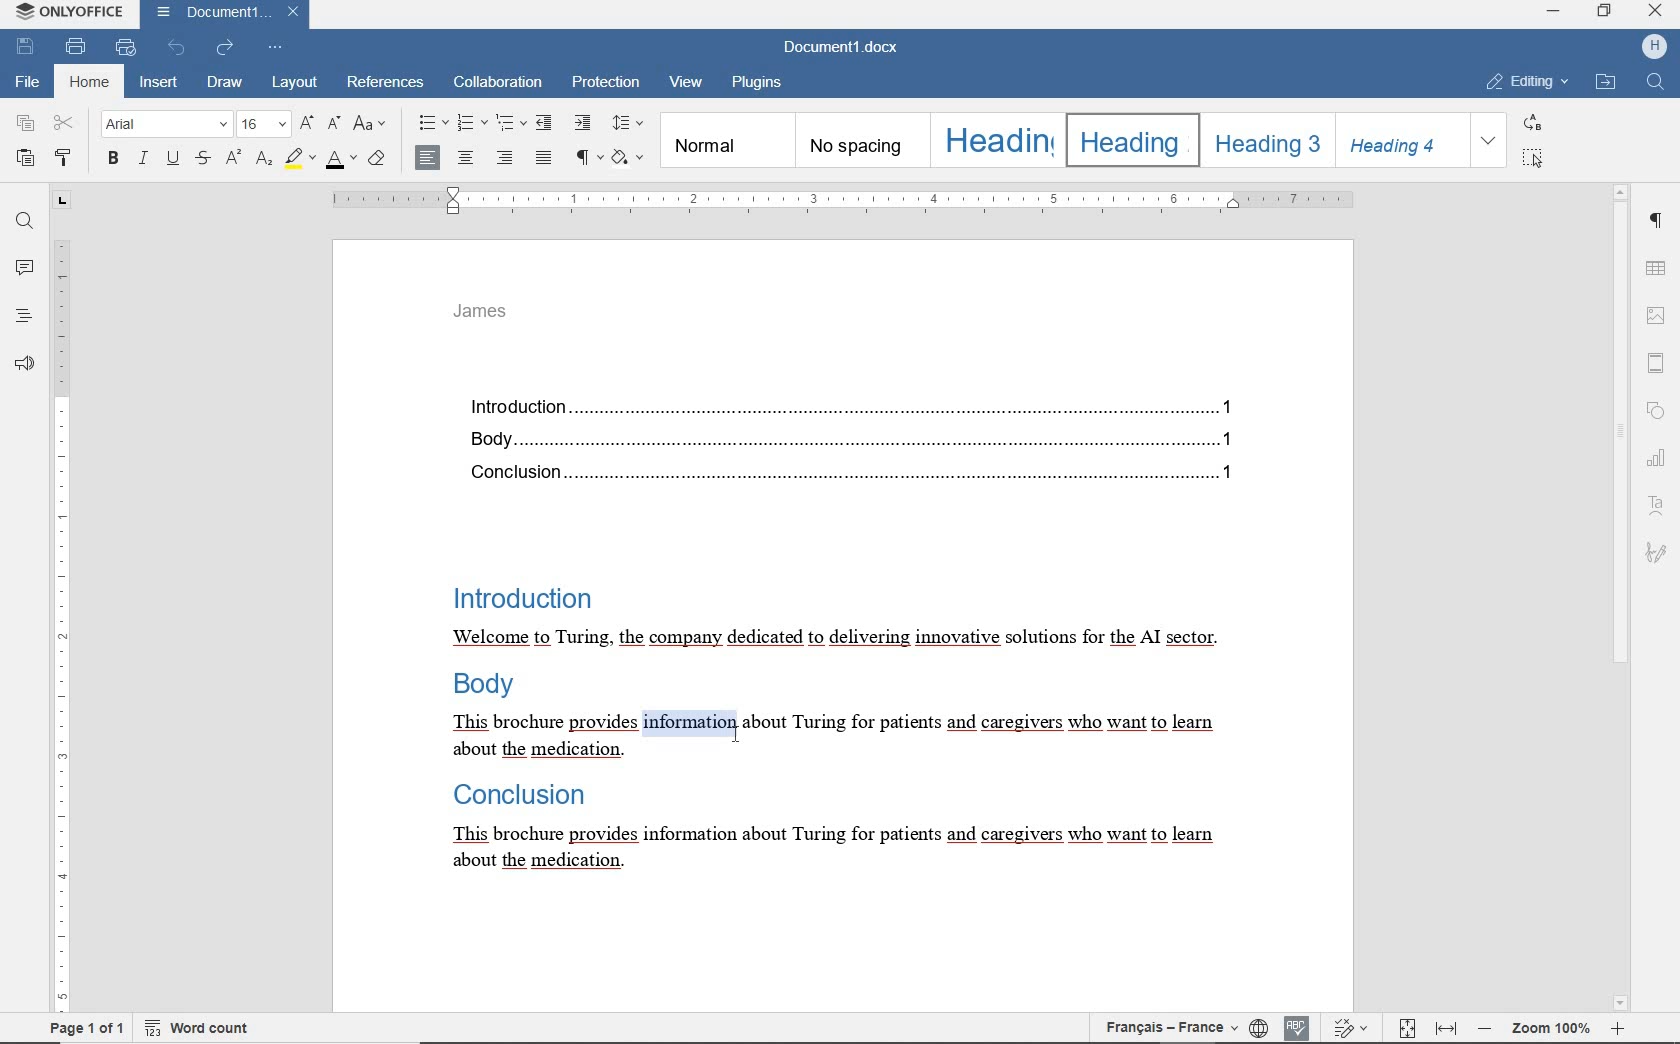 The width and height of the screenshot is (1680, 1044). Describe the element at coordinates (65, 157) in the screenshot. I see `COPY STYLE` at that location.